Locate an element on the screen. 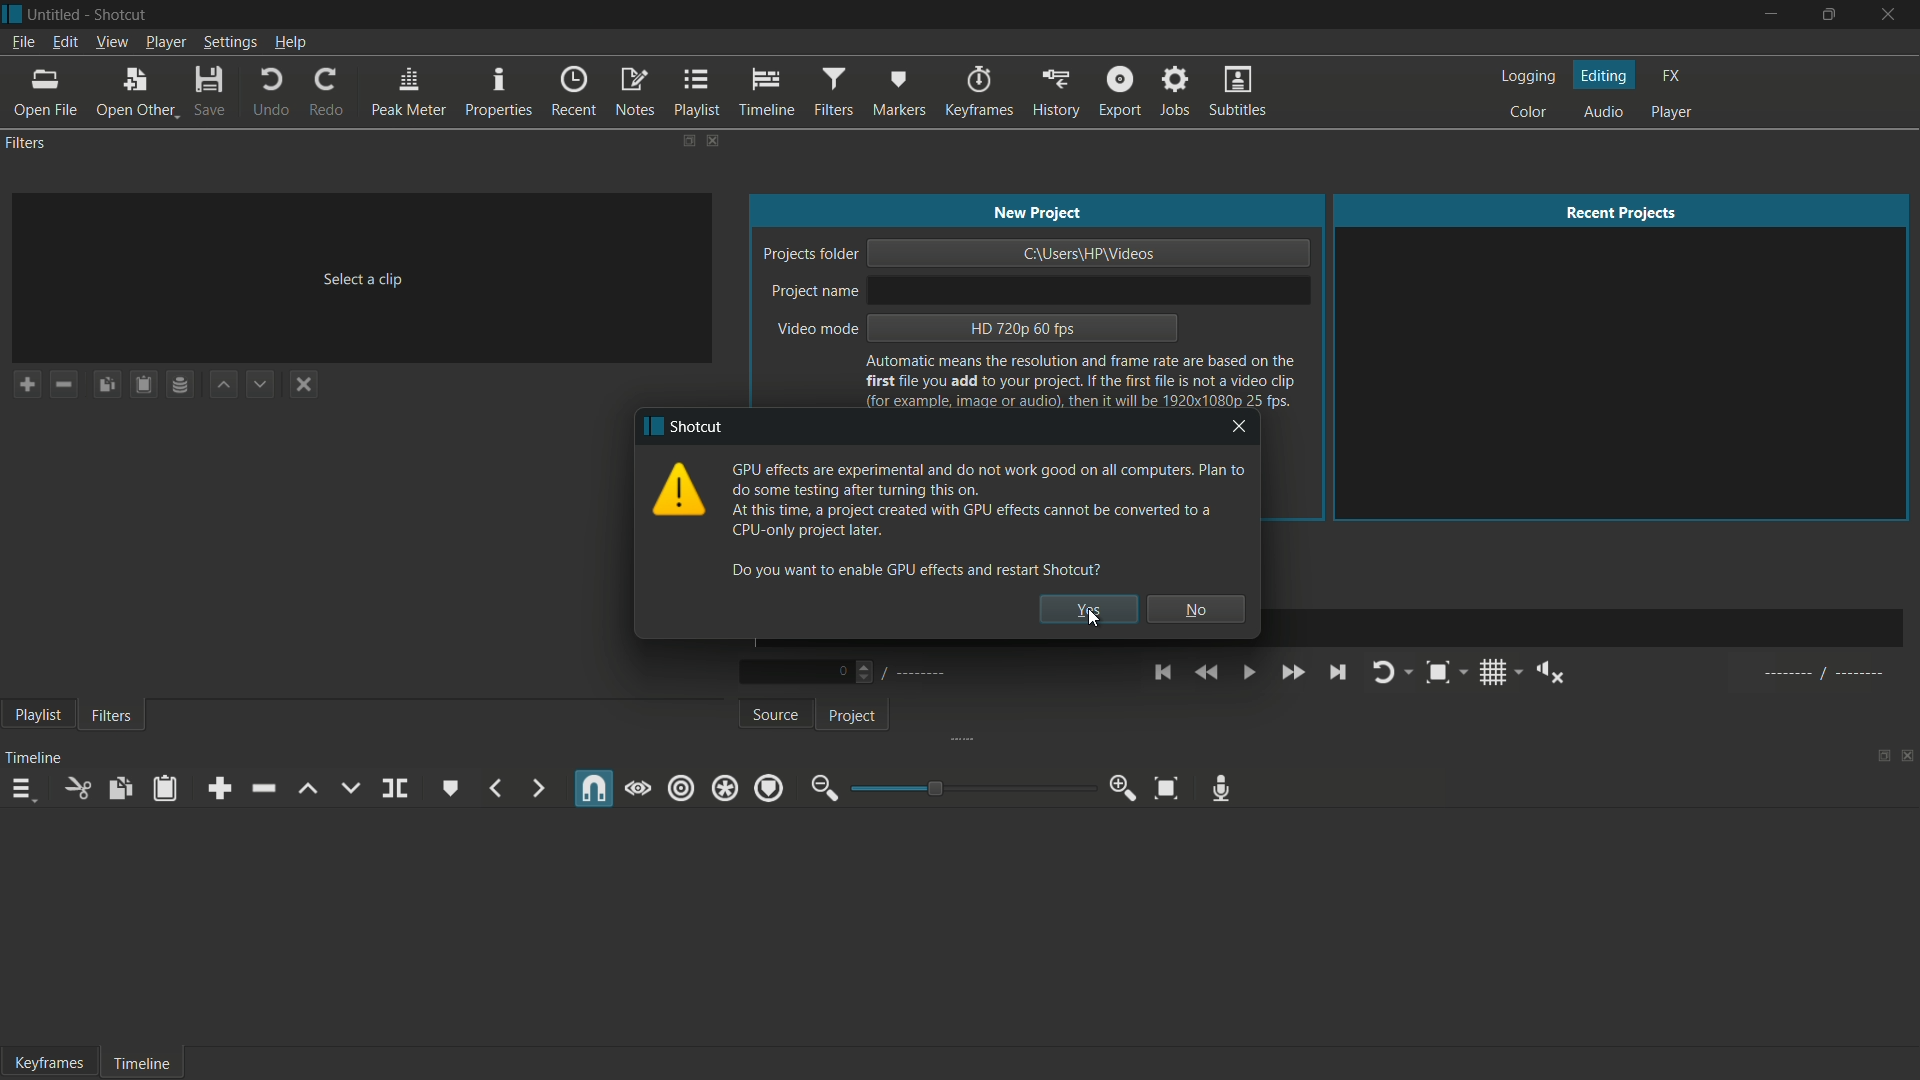  change layout is located at coordinates (1877, 754).